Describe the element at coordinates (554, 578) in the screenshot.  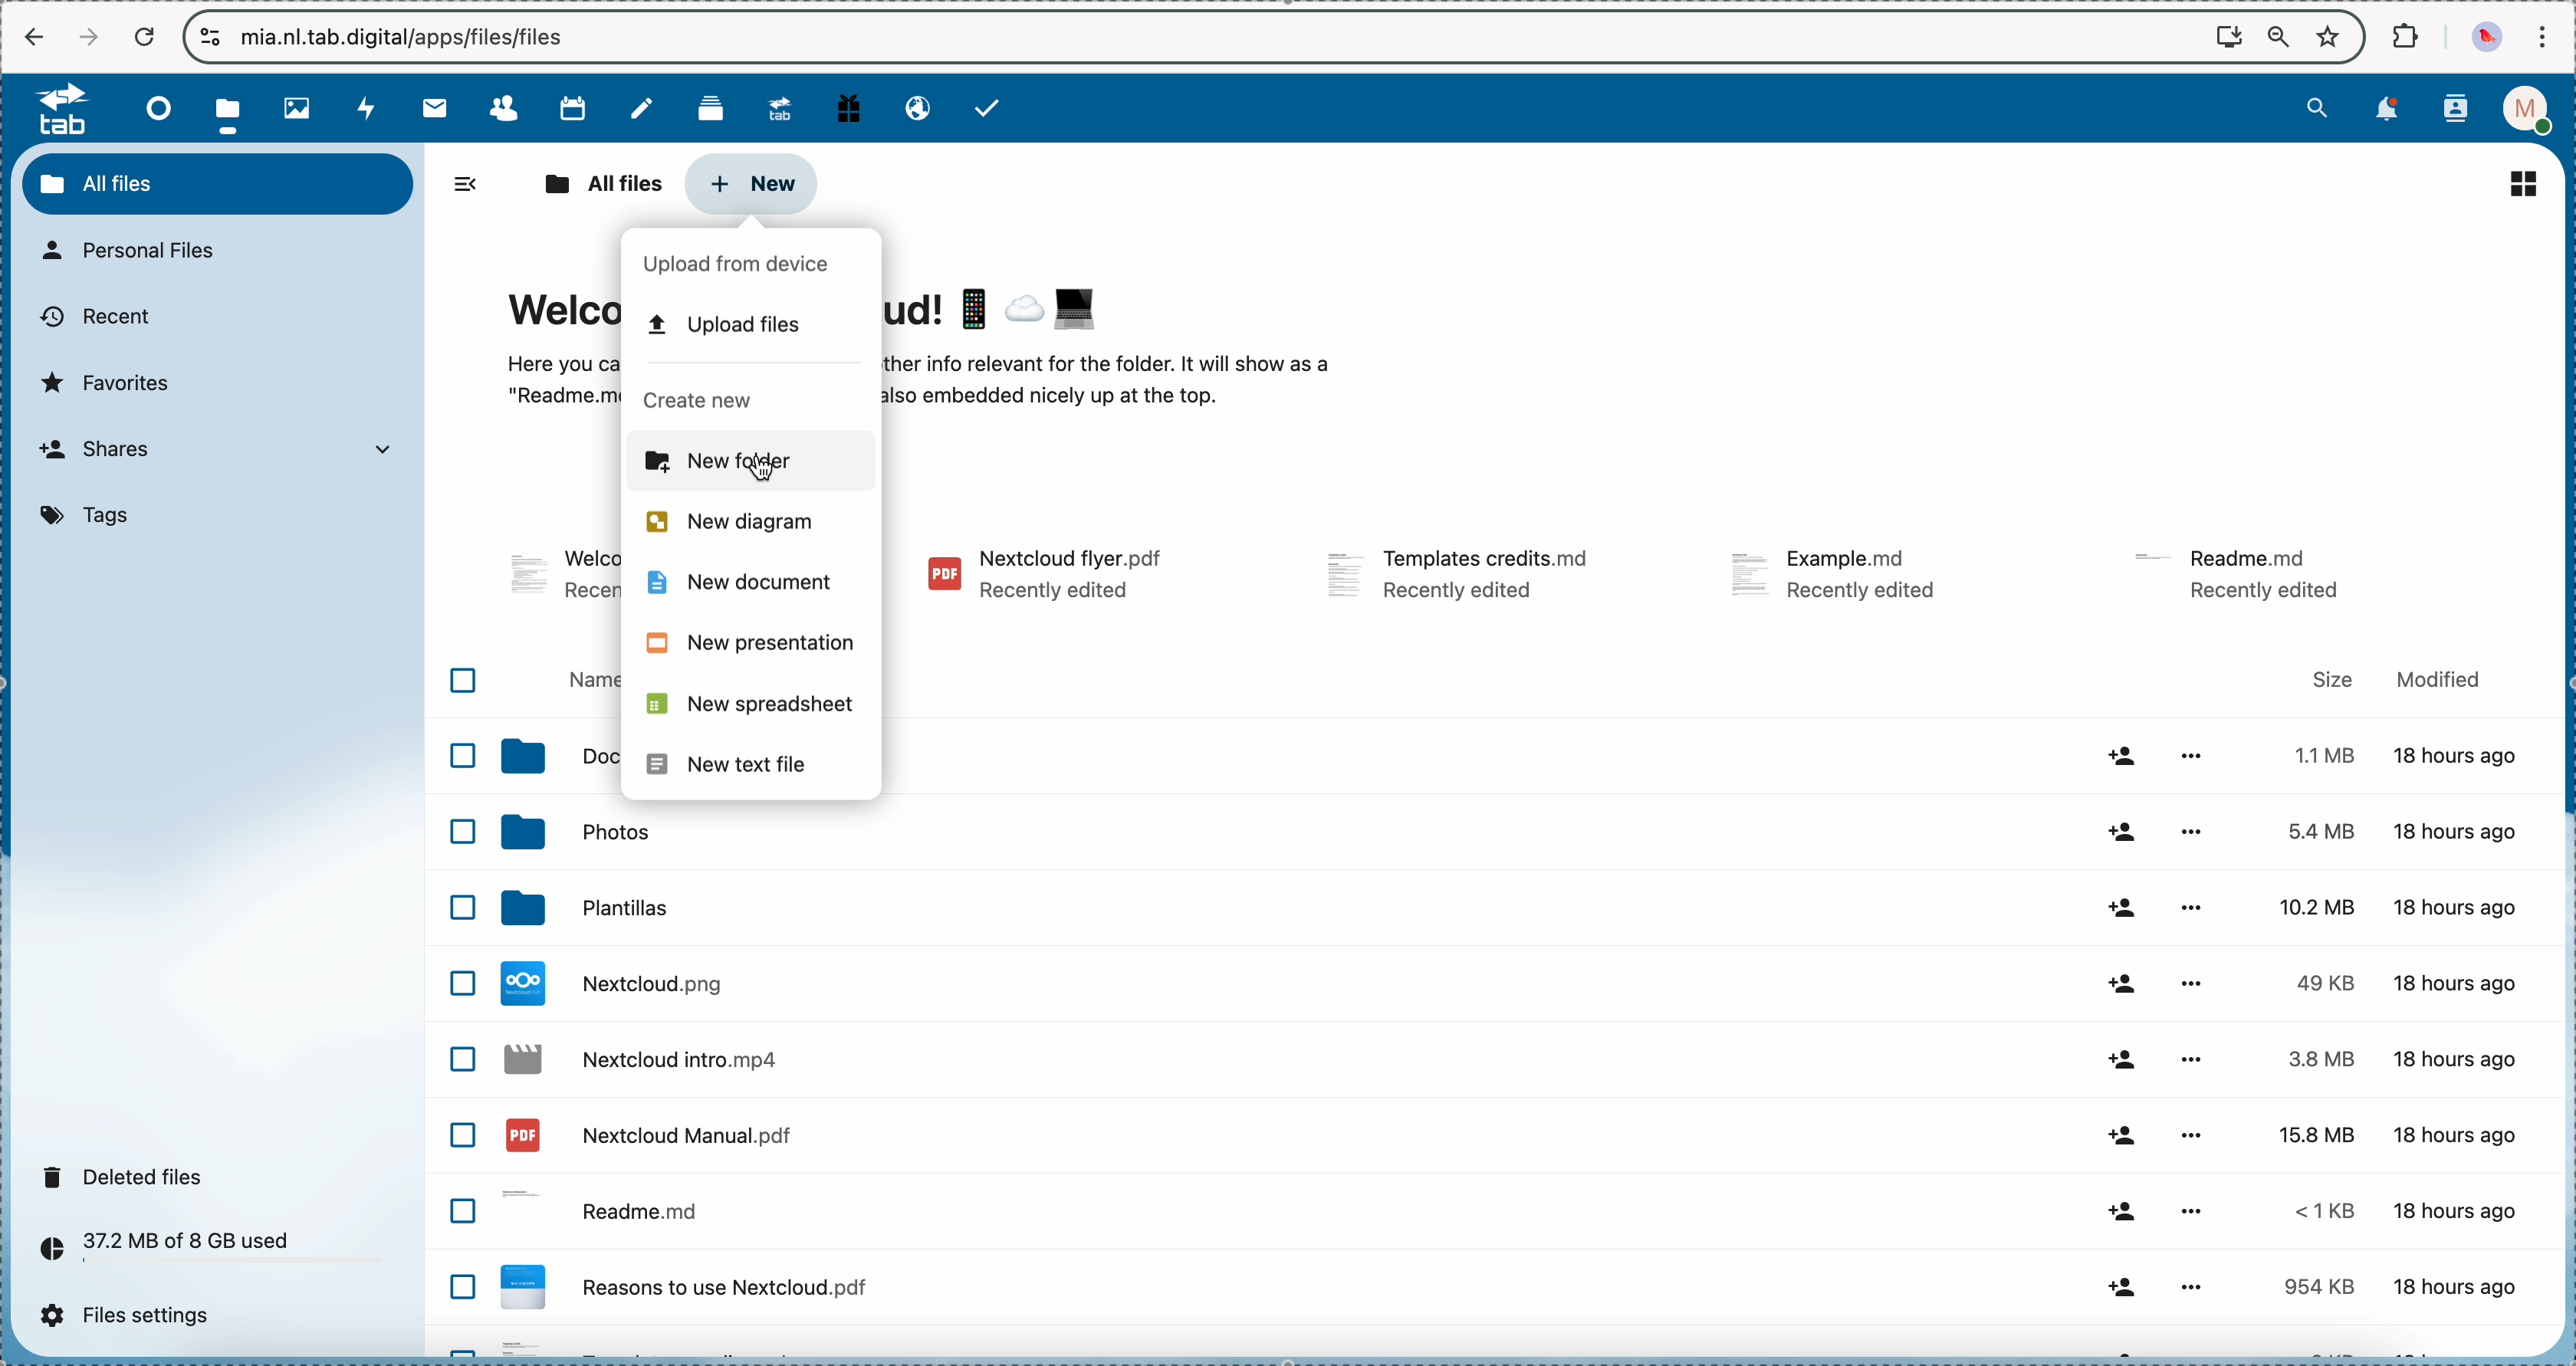
I see `file` at that location.